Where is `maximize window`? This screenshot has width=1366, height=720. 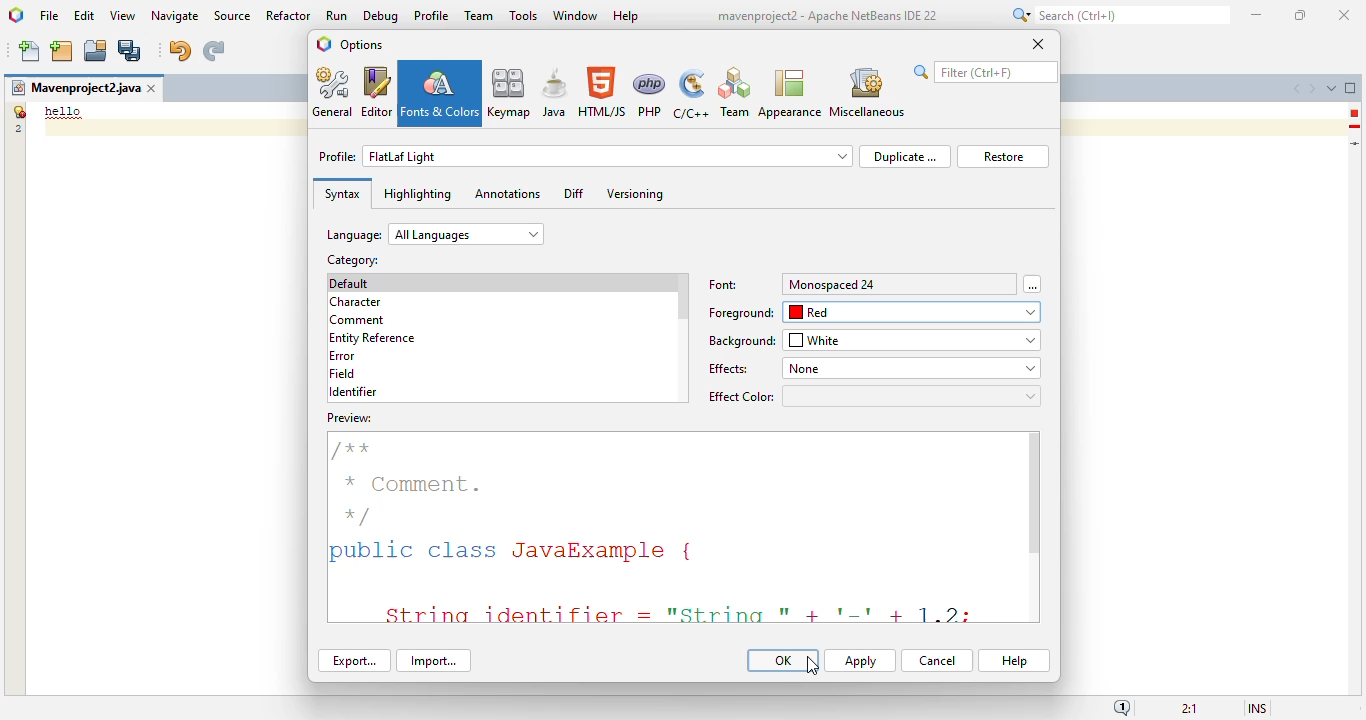
maximize window is located at coordinates (1351, 87).